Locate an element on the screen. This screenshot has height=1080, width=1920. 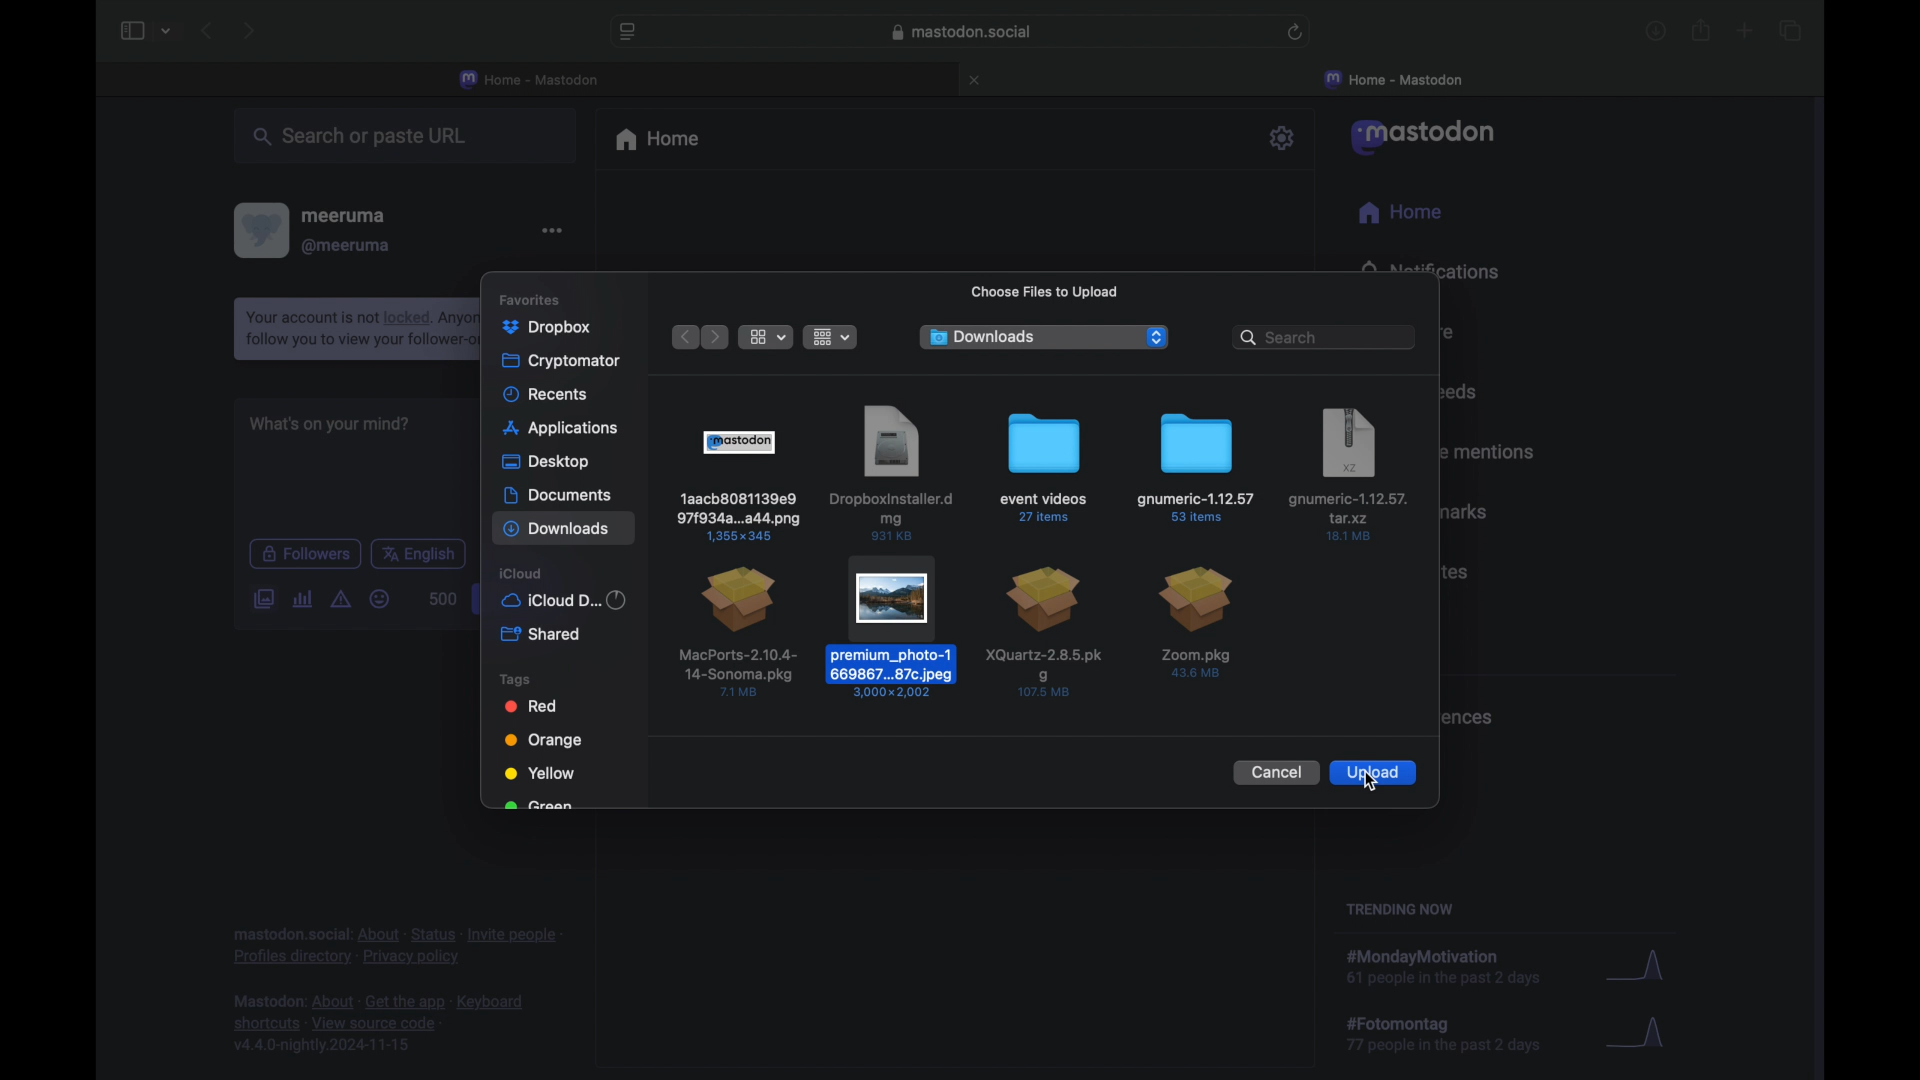
file is located at coordinates (894, 473).